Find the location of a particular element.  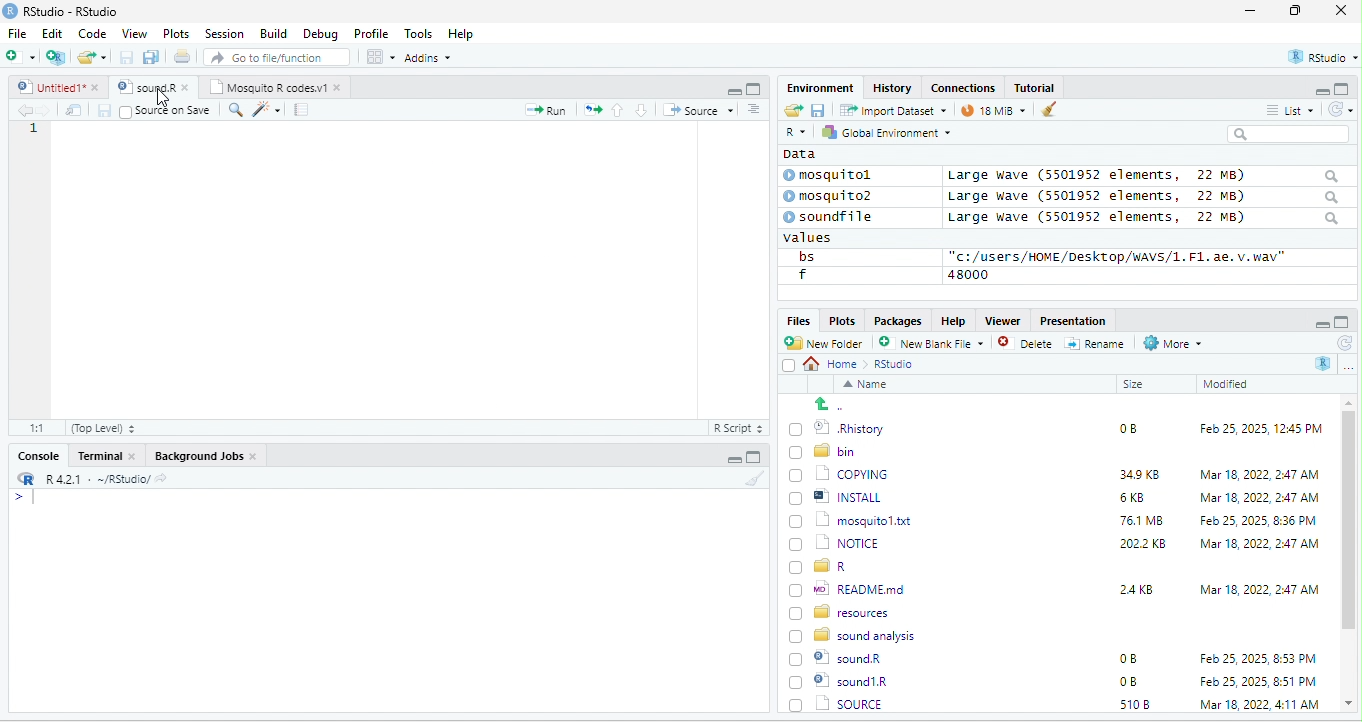

go back is located at coordinates (837, 404).